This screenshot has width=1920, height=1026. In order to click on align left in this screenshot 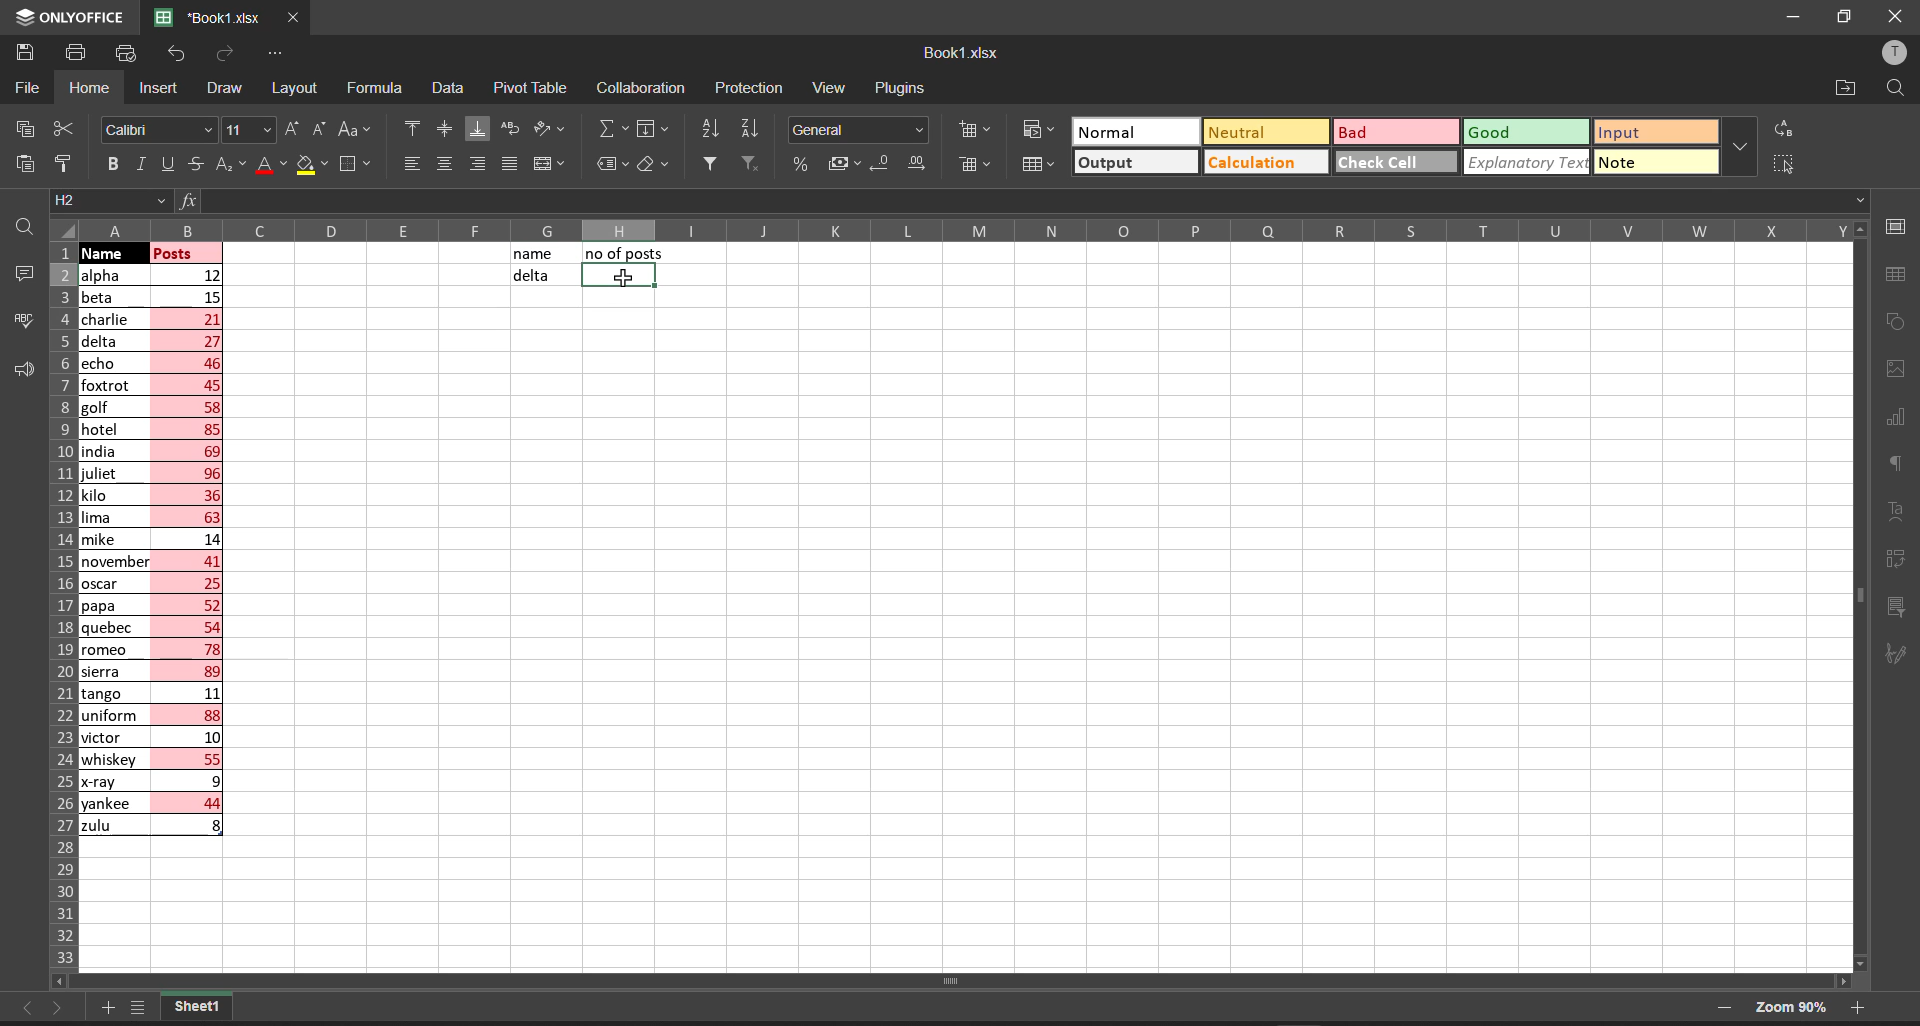, I will do `click(410, 165)`.